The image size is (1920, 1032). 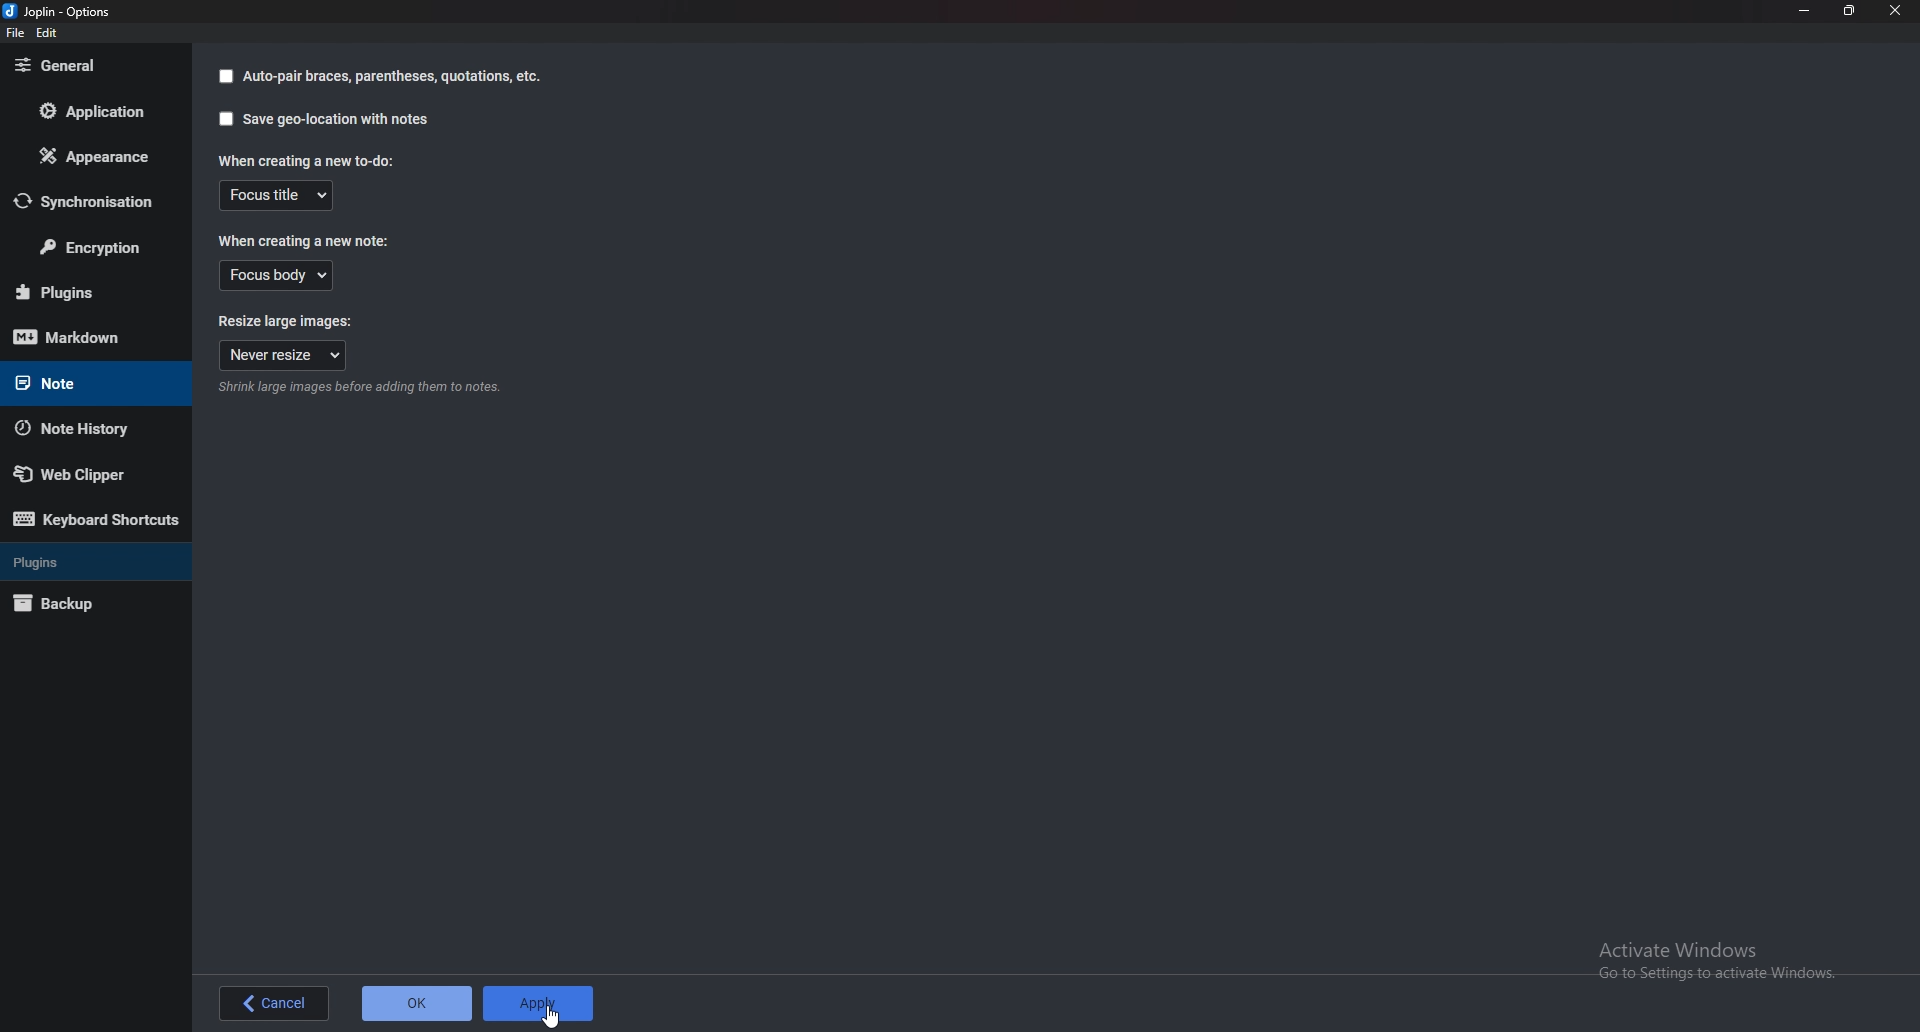 I want to click on Focus title, so click(x=276, y=195).